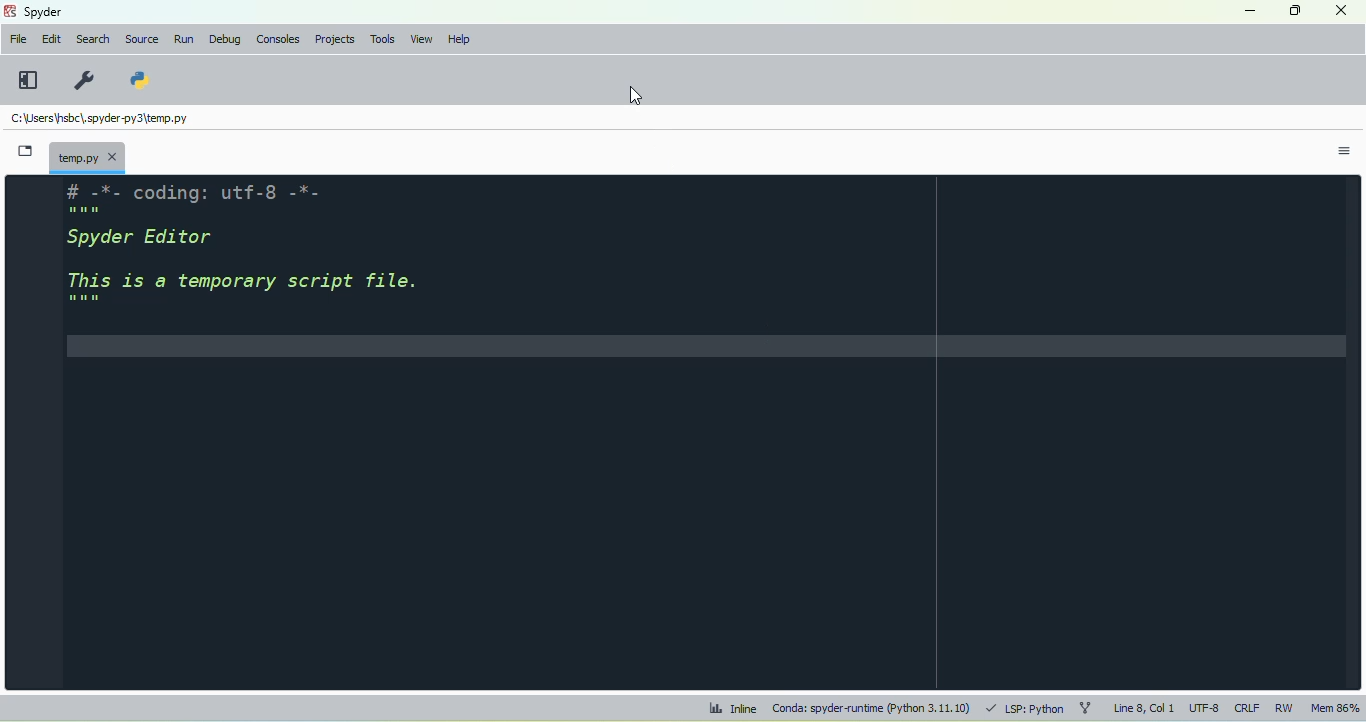 The width and height of the screenshot is (1366, 722). Describe the element at coordinates (1340, 9) in the screenshot. I see `close` at that location.